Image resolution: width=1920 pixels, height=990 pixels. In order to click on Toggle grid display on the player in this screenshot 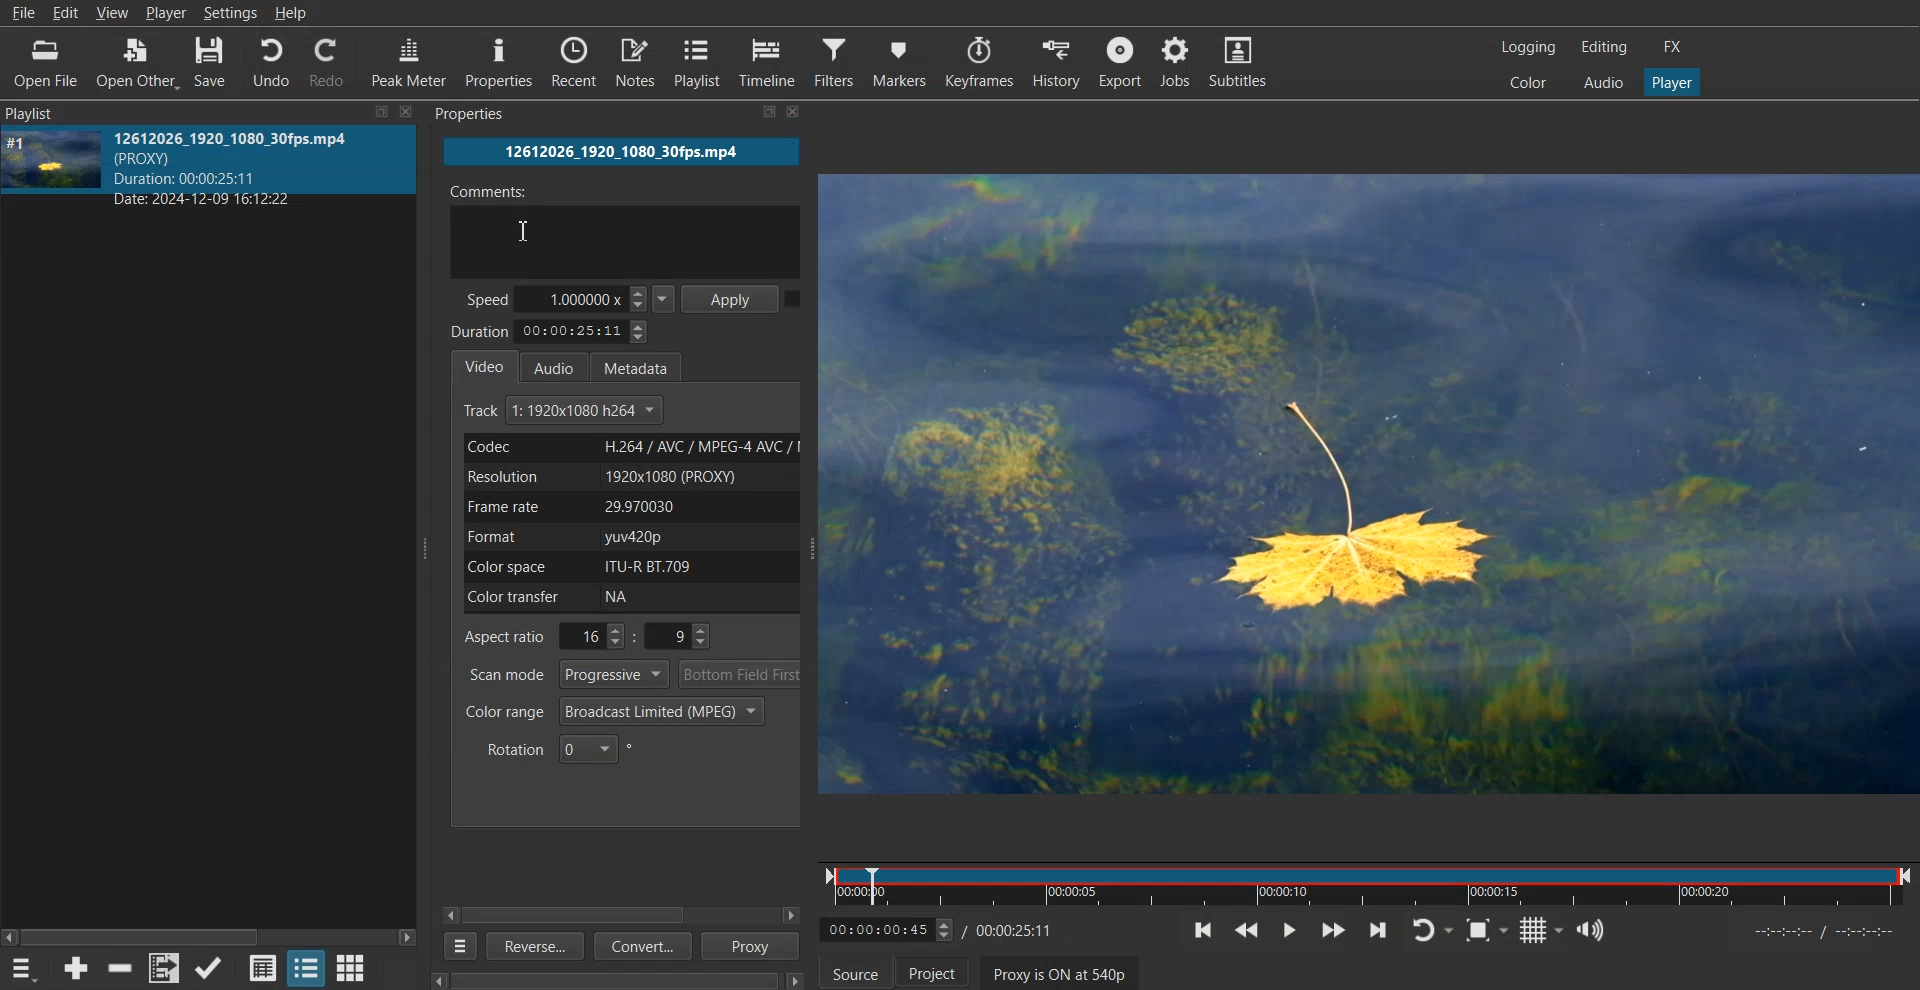, I will do `click(1541, 930)`.